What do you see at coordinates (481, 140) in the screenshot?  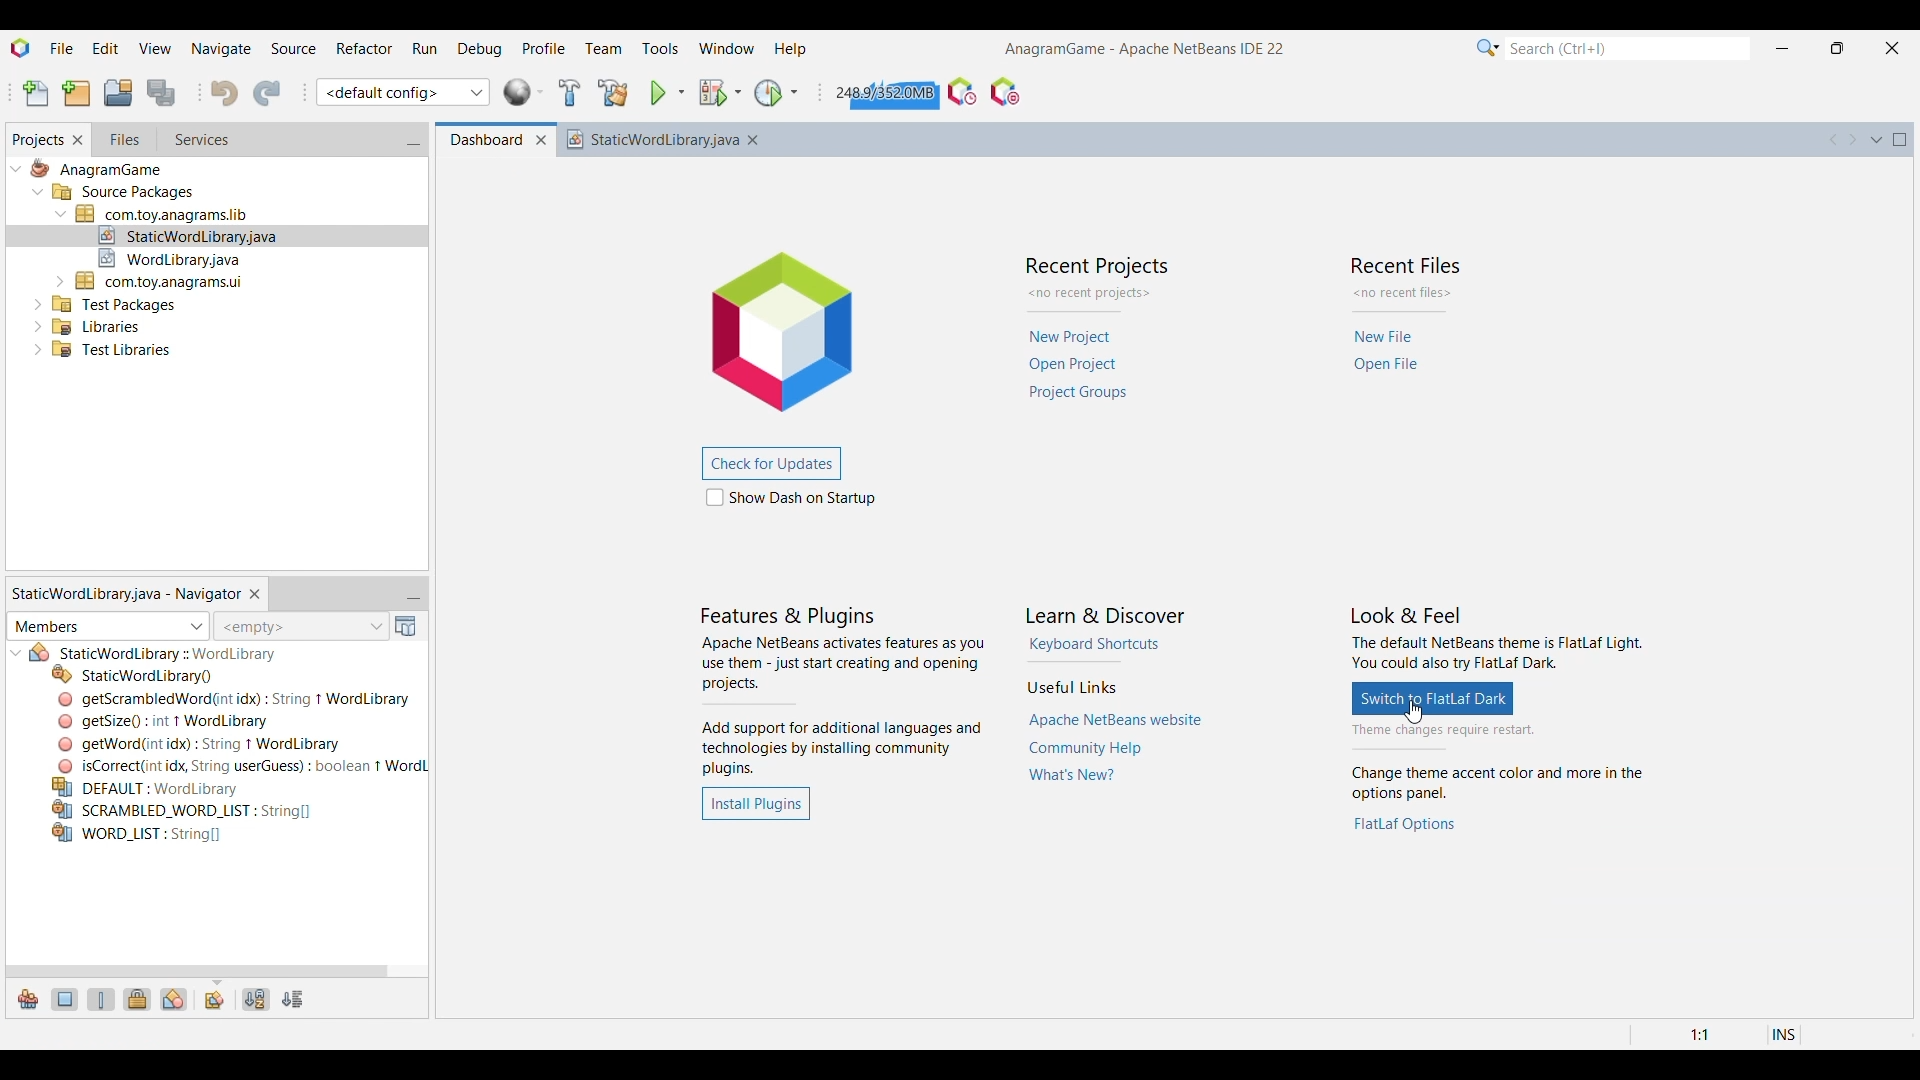 I see `Dashboard tab added` at bounding box center [481, 140].